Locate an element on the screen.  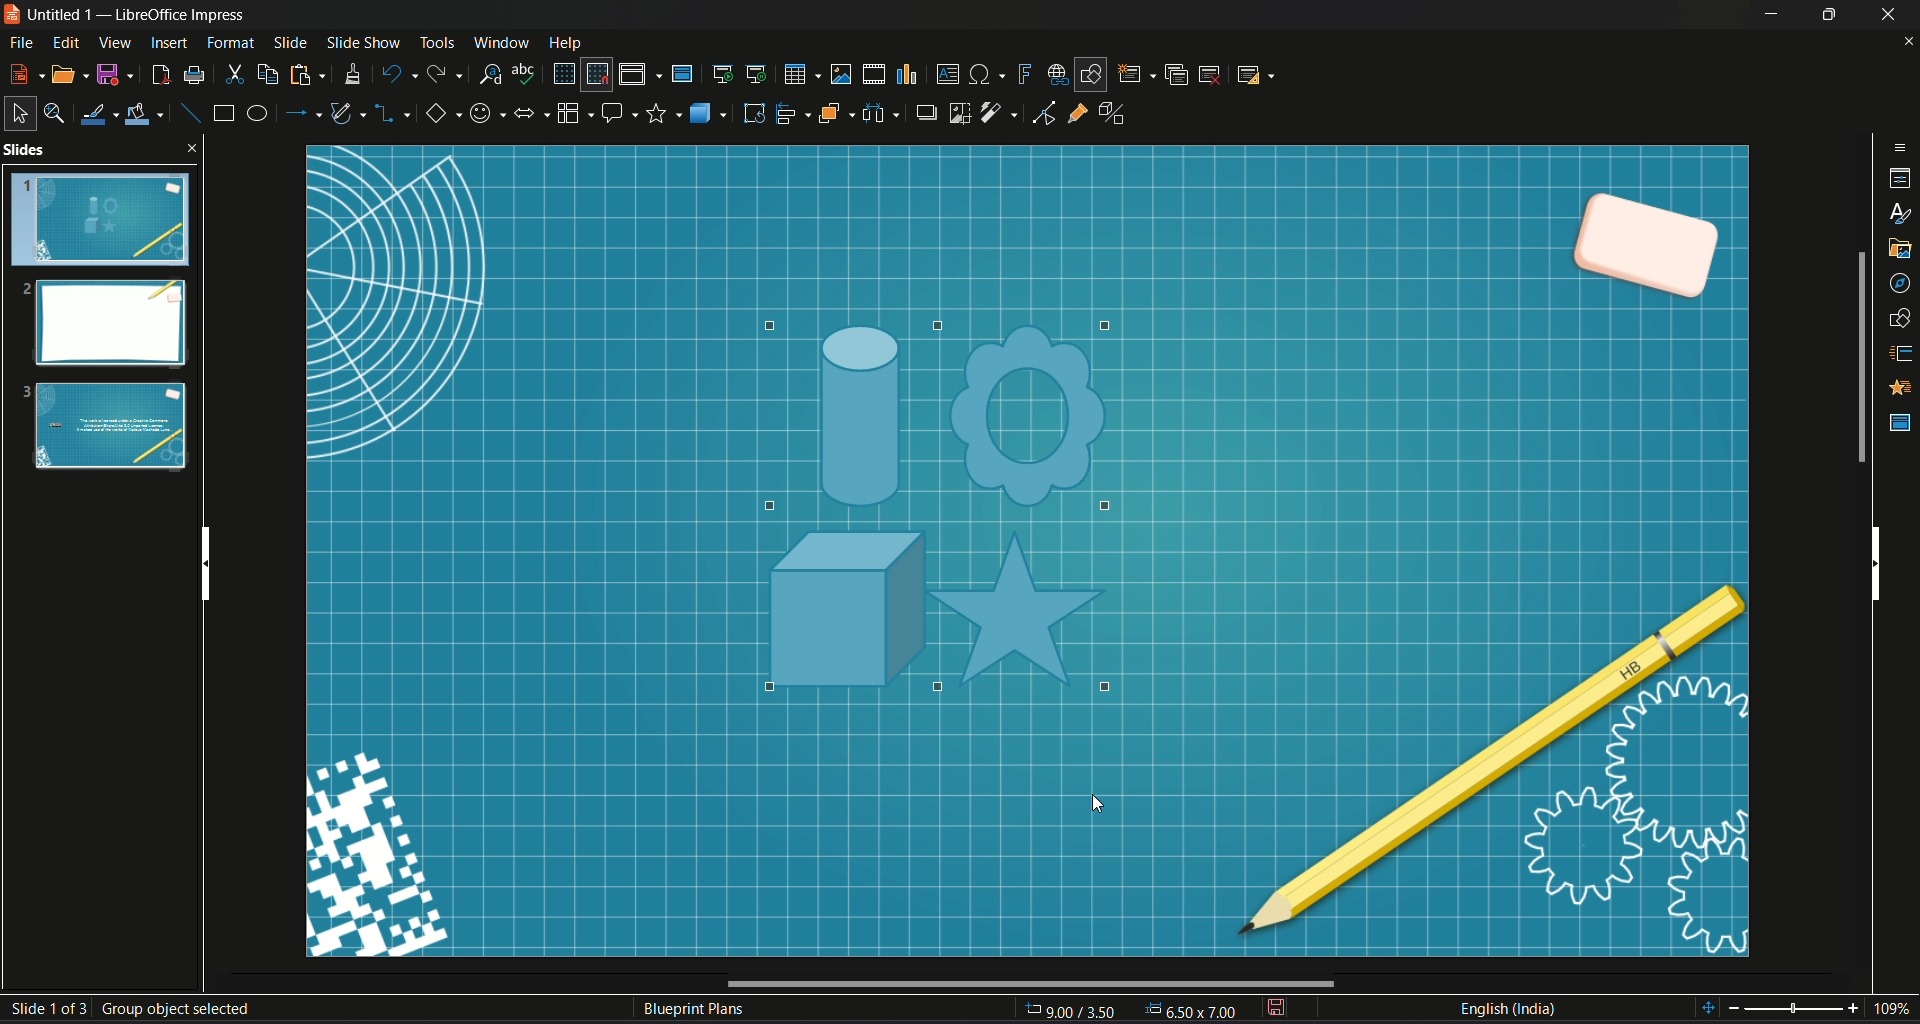
insert hyperlink is located at coordinates (1056, 74).